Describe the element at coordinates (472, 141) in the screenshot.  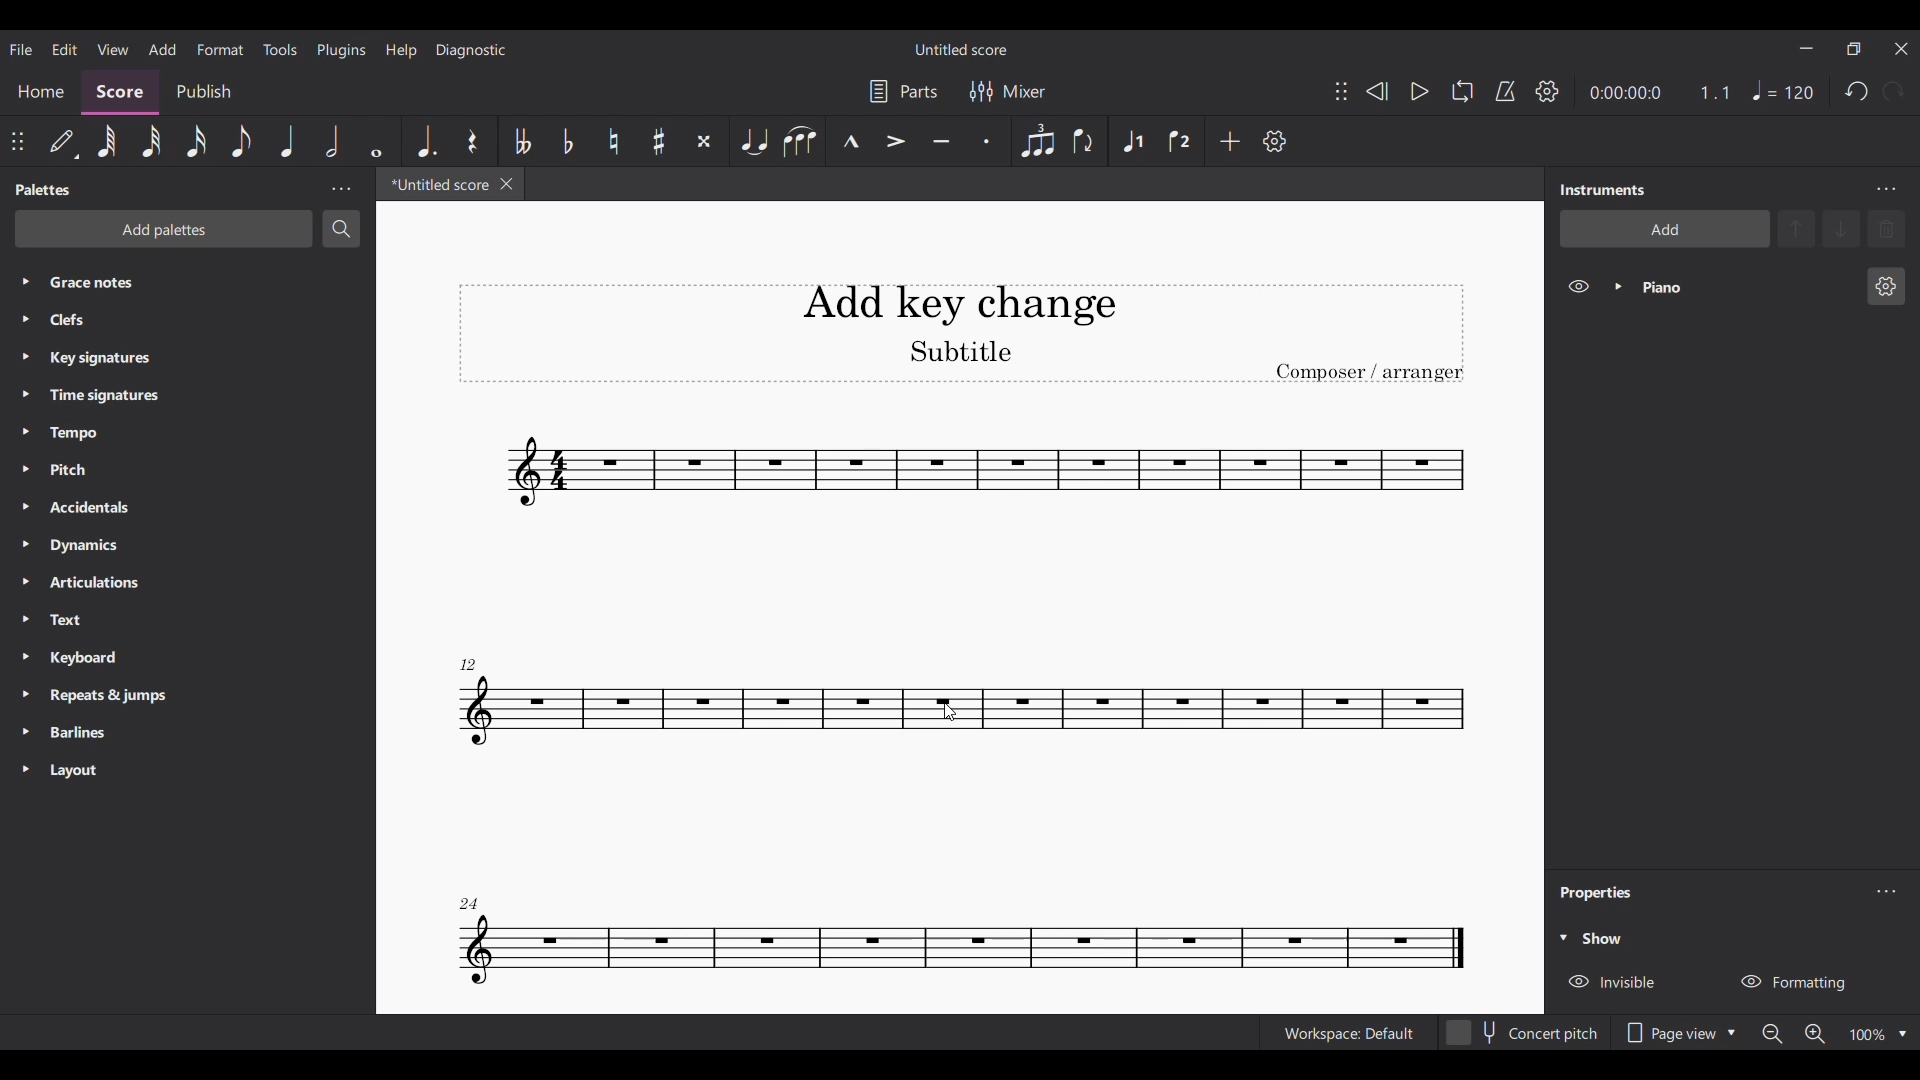
I see `Rest` at that location.